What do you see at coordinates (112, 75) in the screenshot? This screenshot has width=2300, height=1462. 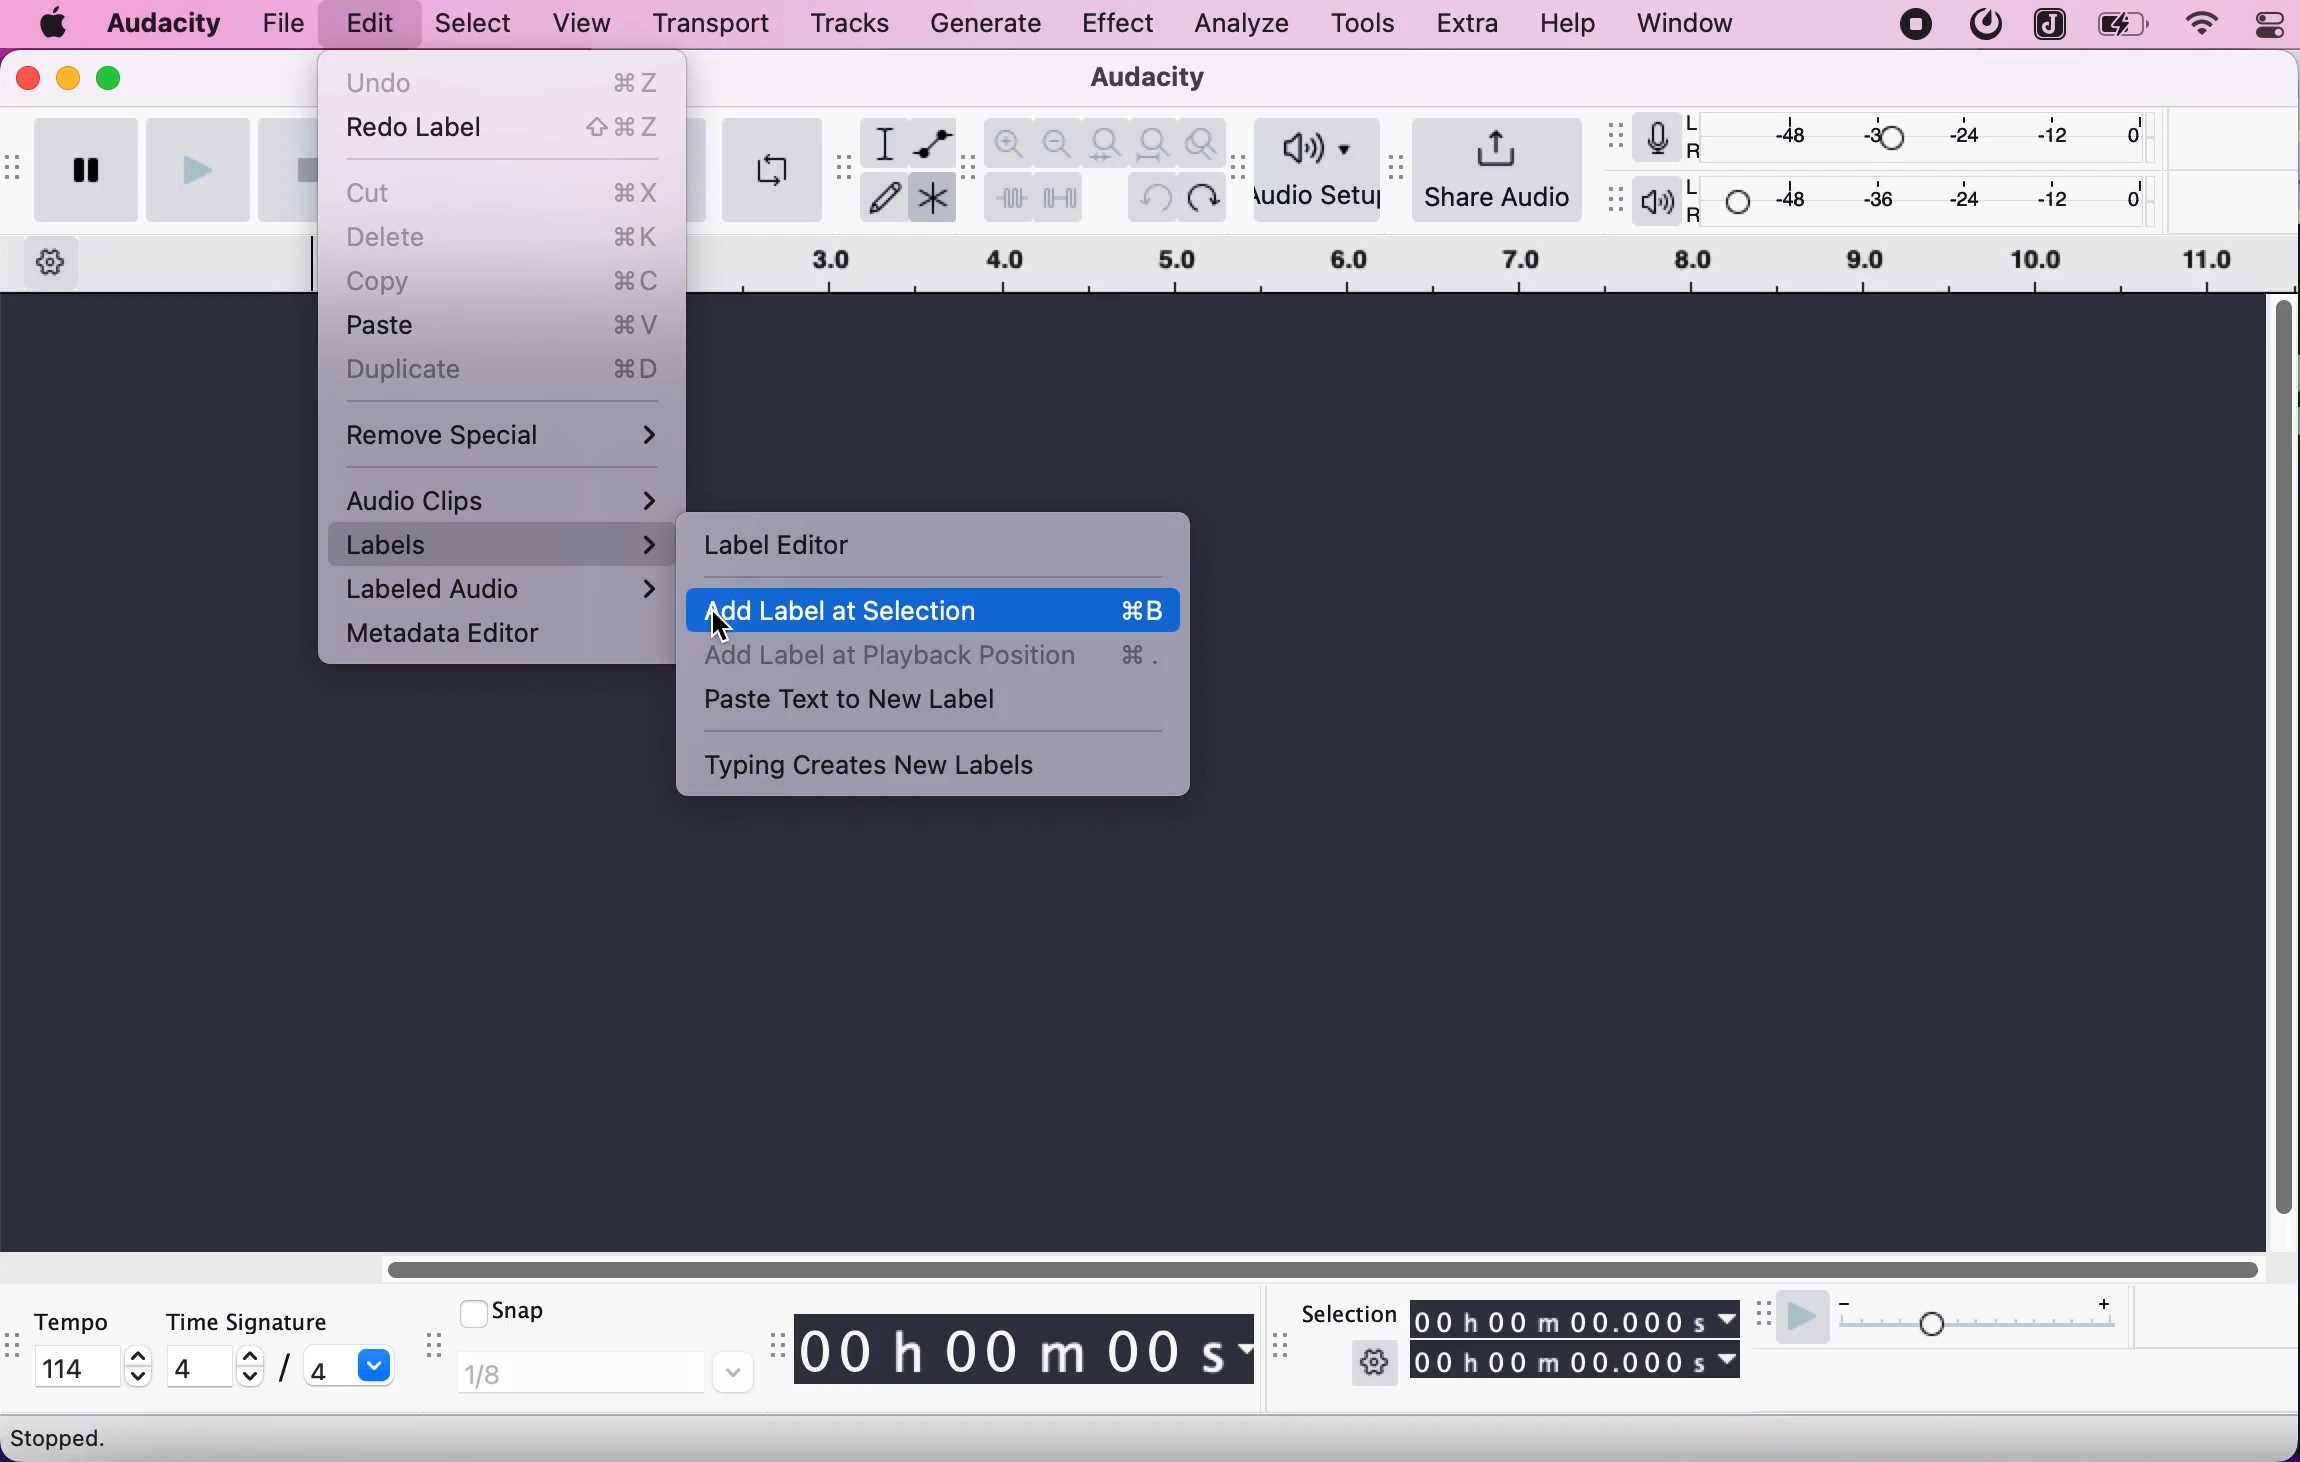 I see `maximize` at bounding box center [112, 75].